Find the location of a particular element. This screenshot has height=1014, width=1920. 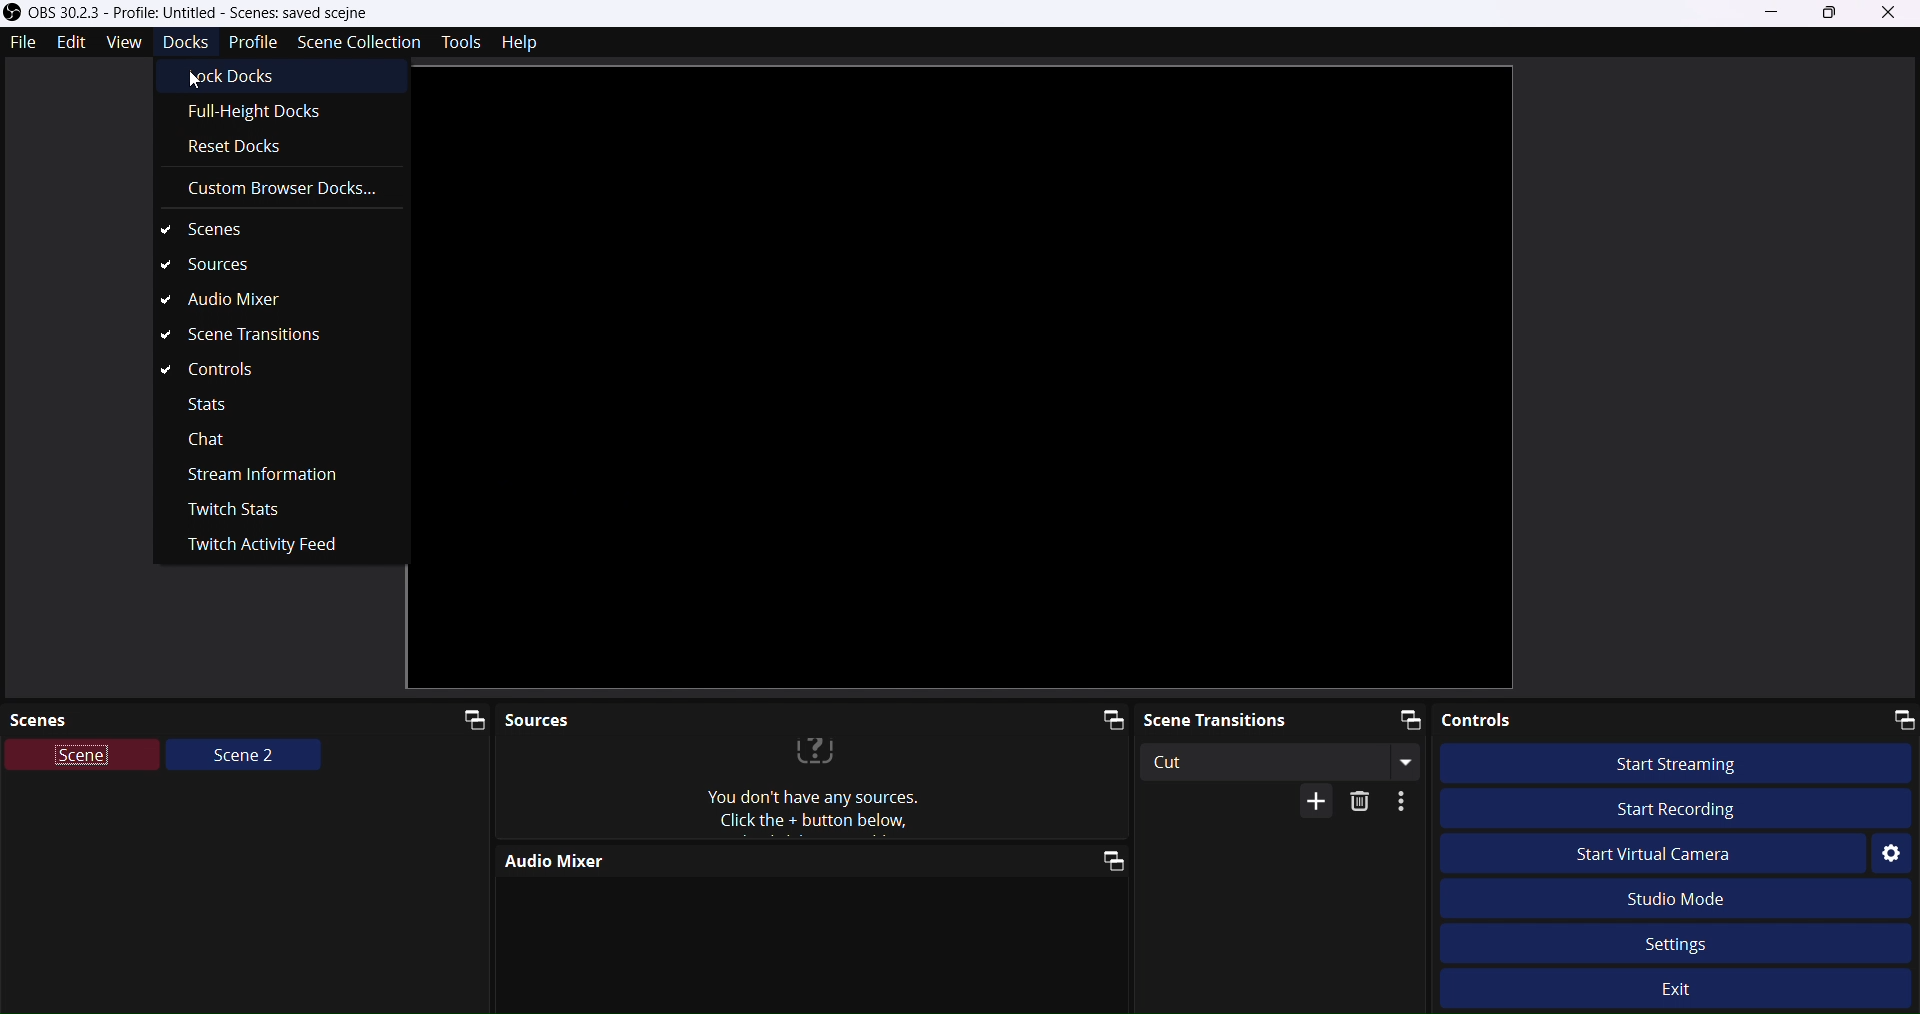

Start virtual camera is located at coordinates (1671, 855).